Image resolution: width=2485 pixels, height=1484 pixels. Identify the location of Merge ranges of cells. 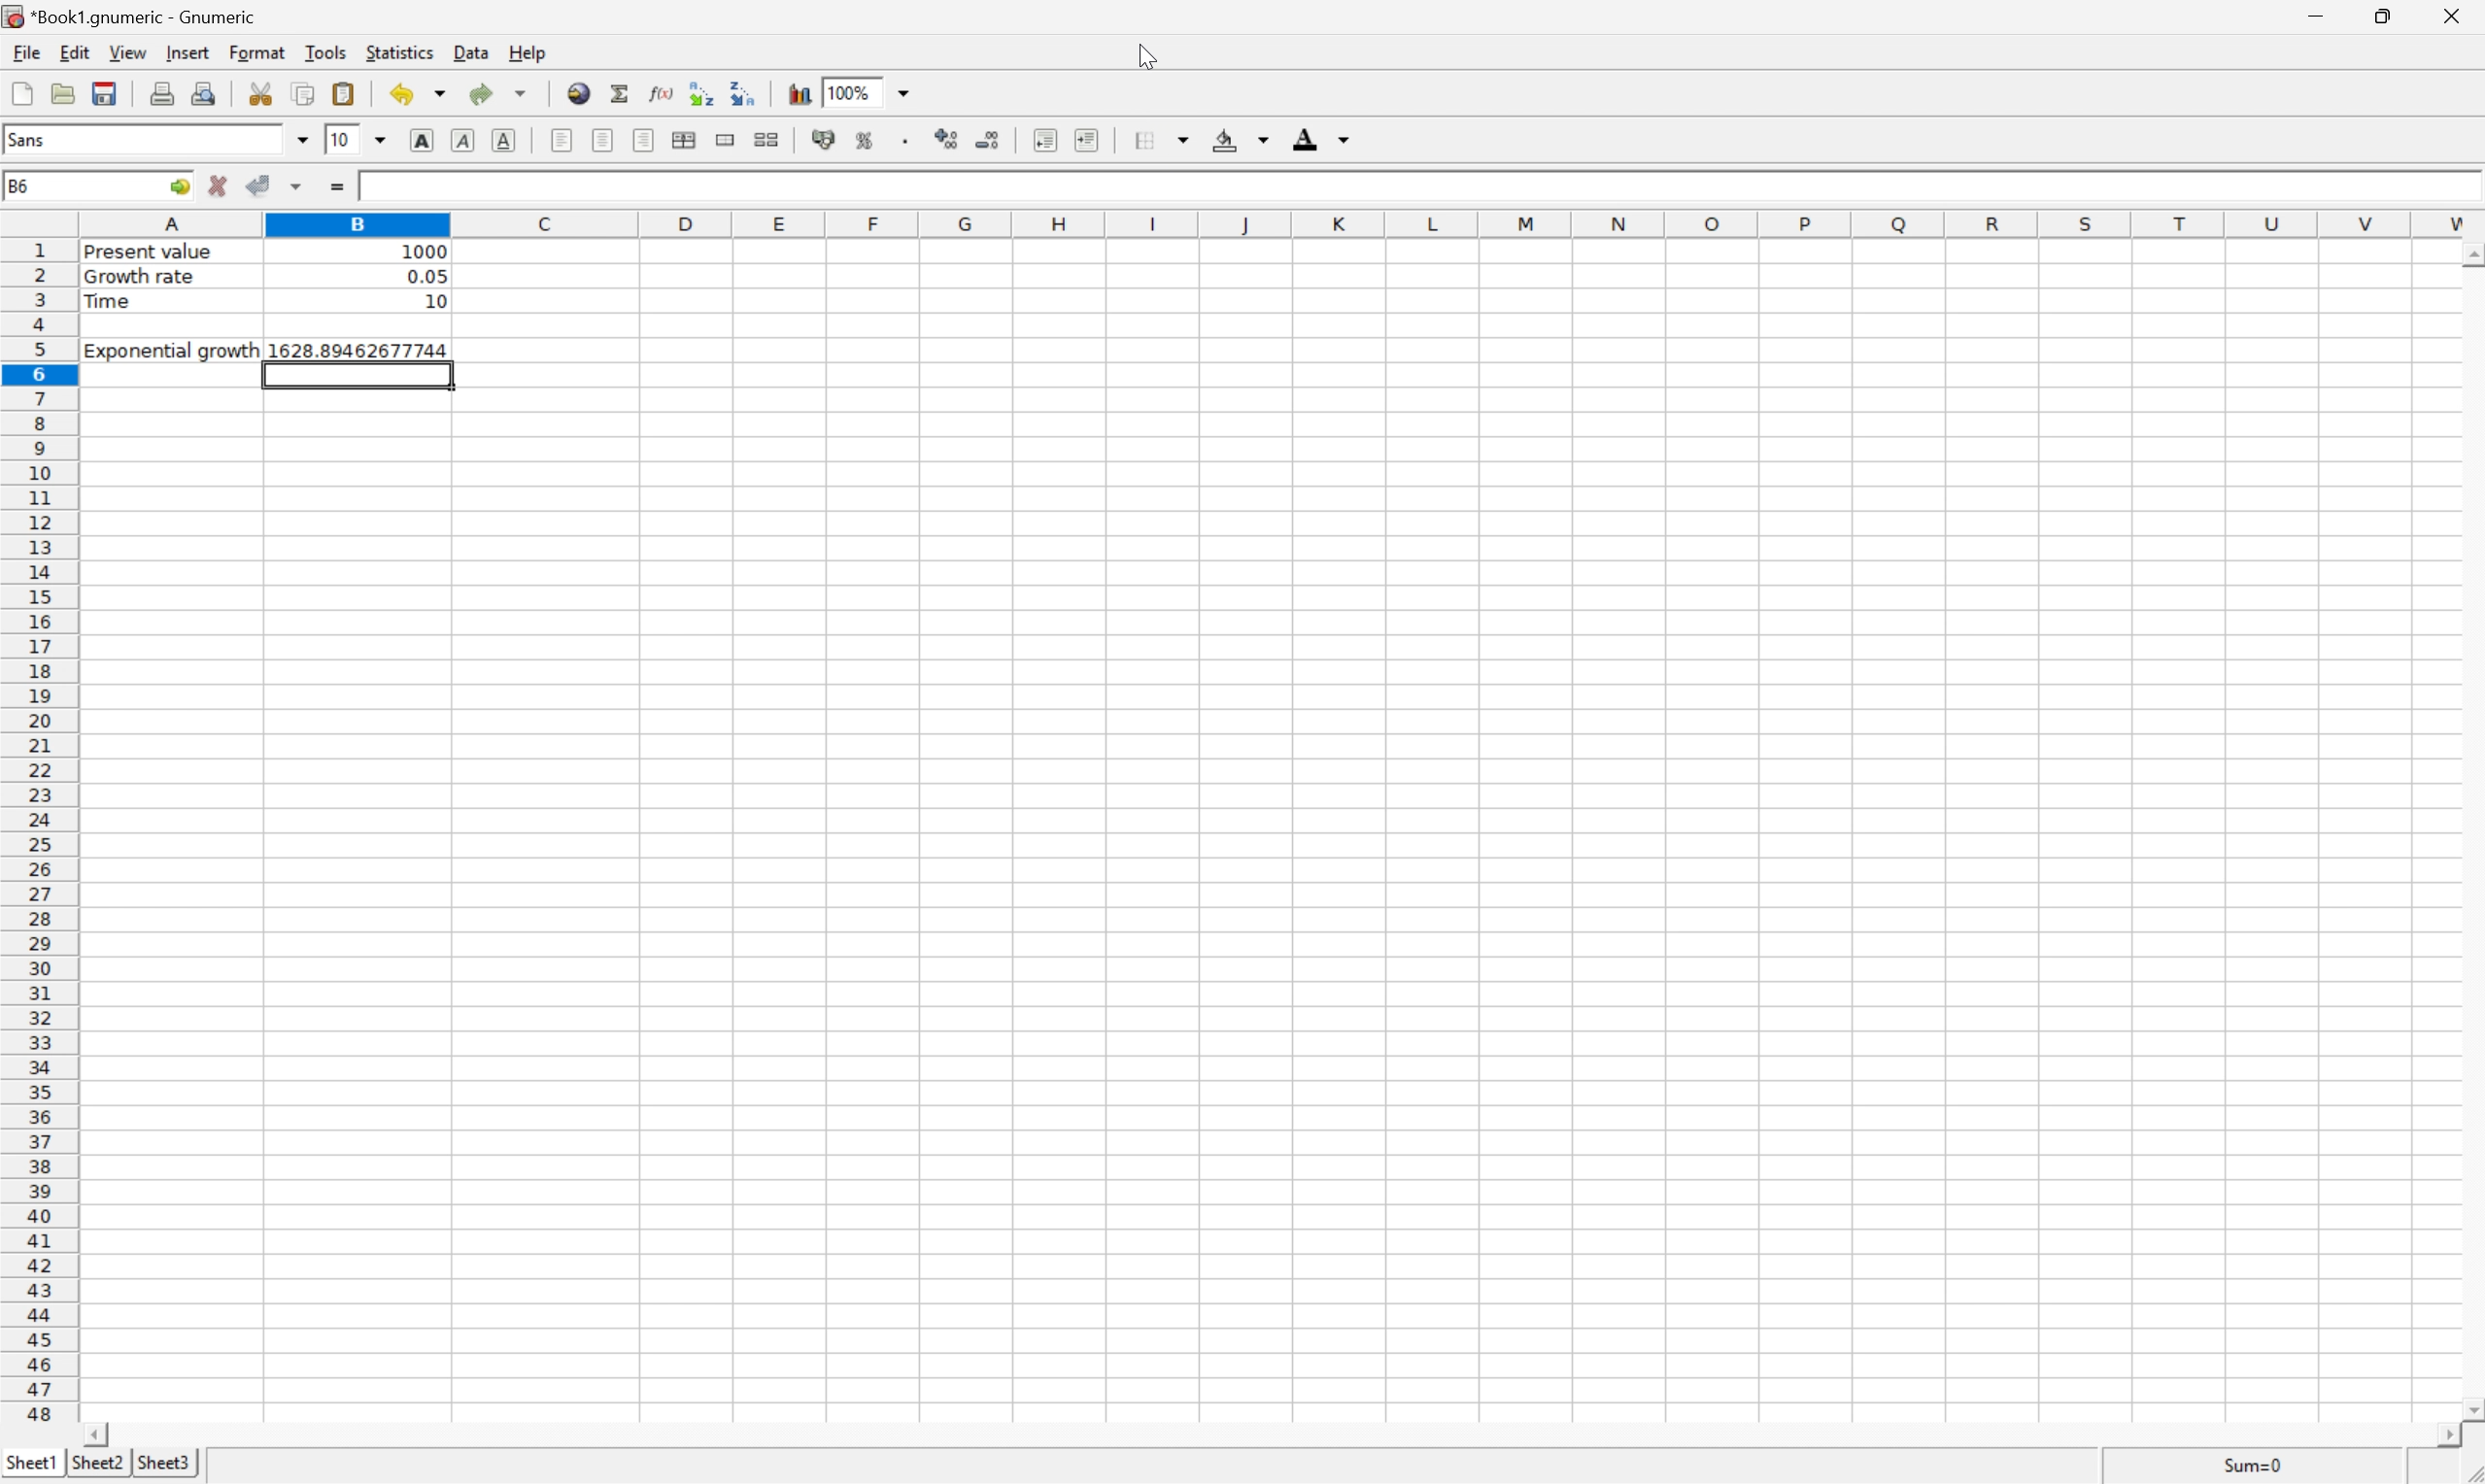
(727, 142).